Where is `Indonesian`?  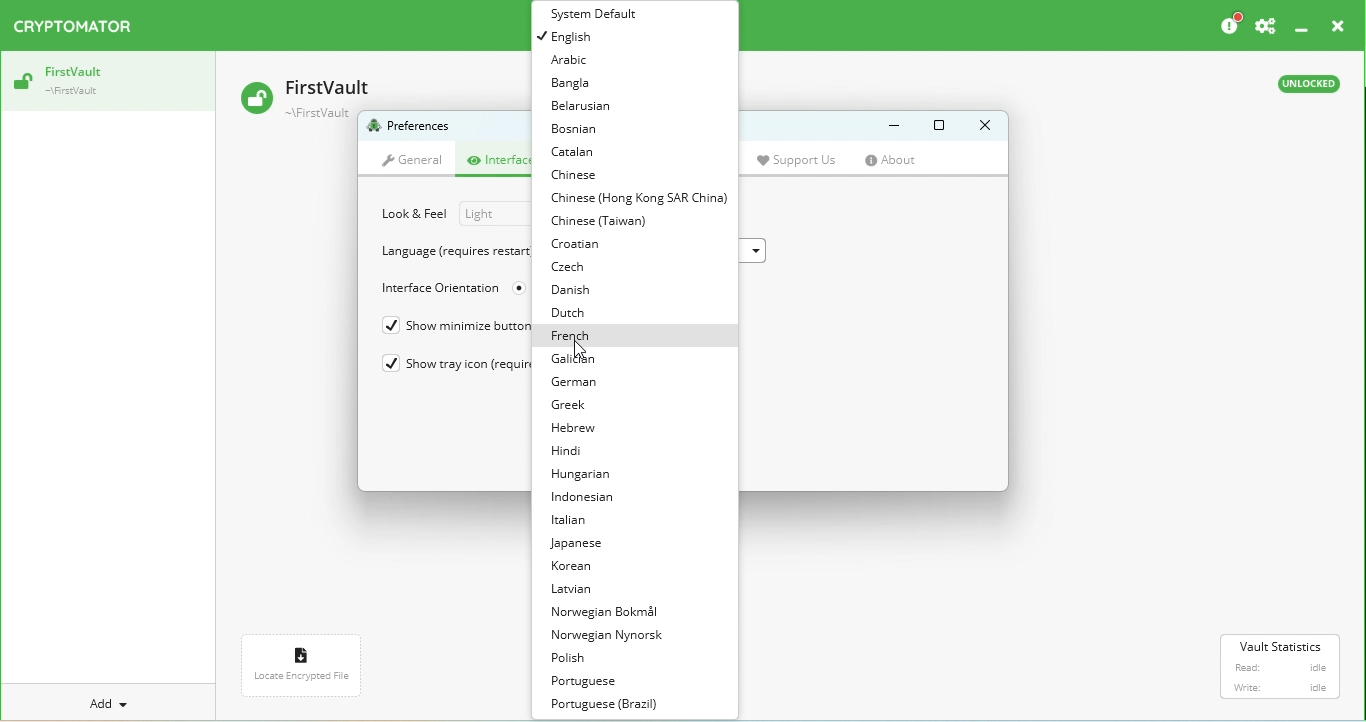
Indonesian is located at coordinates (591, 499).